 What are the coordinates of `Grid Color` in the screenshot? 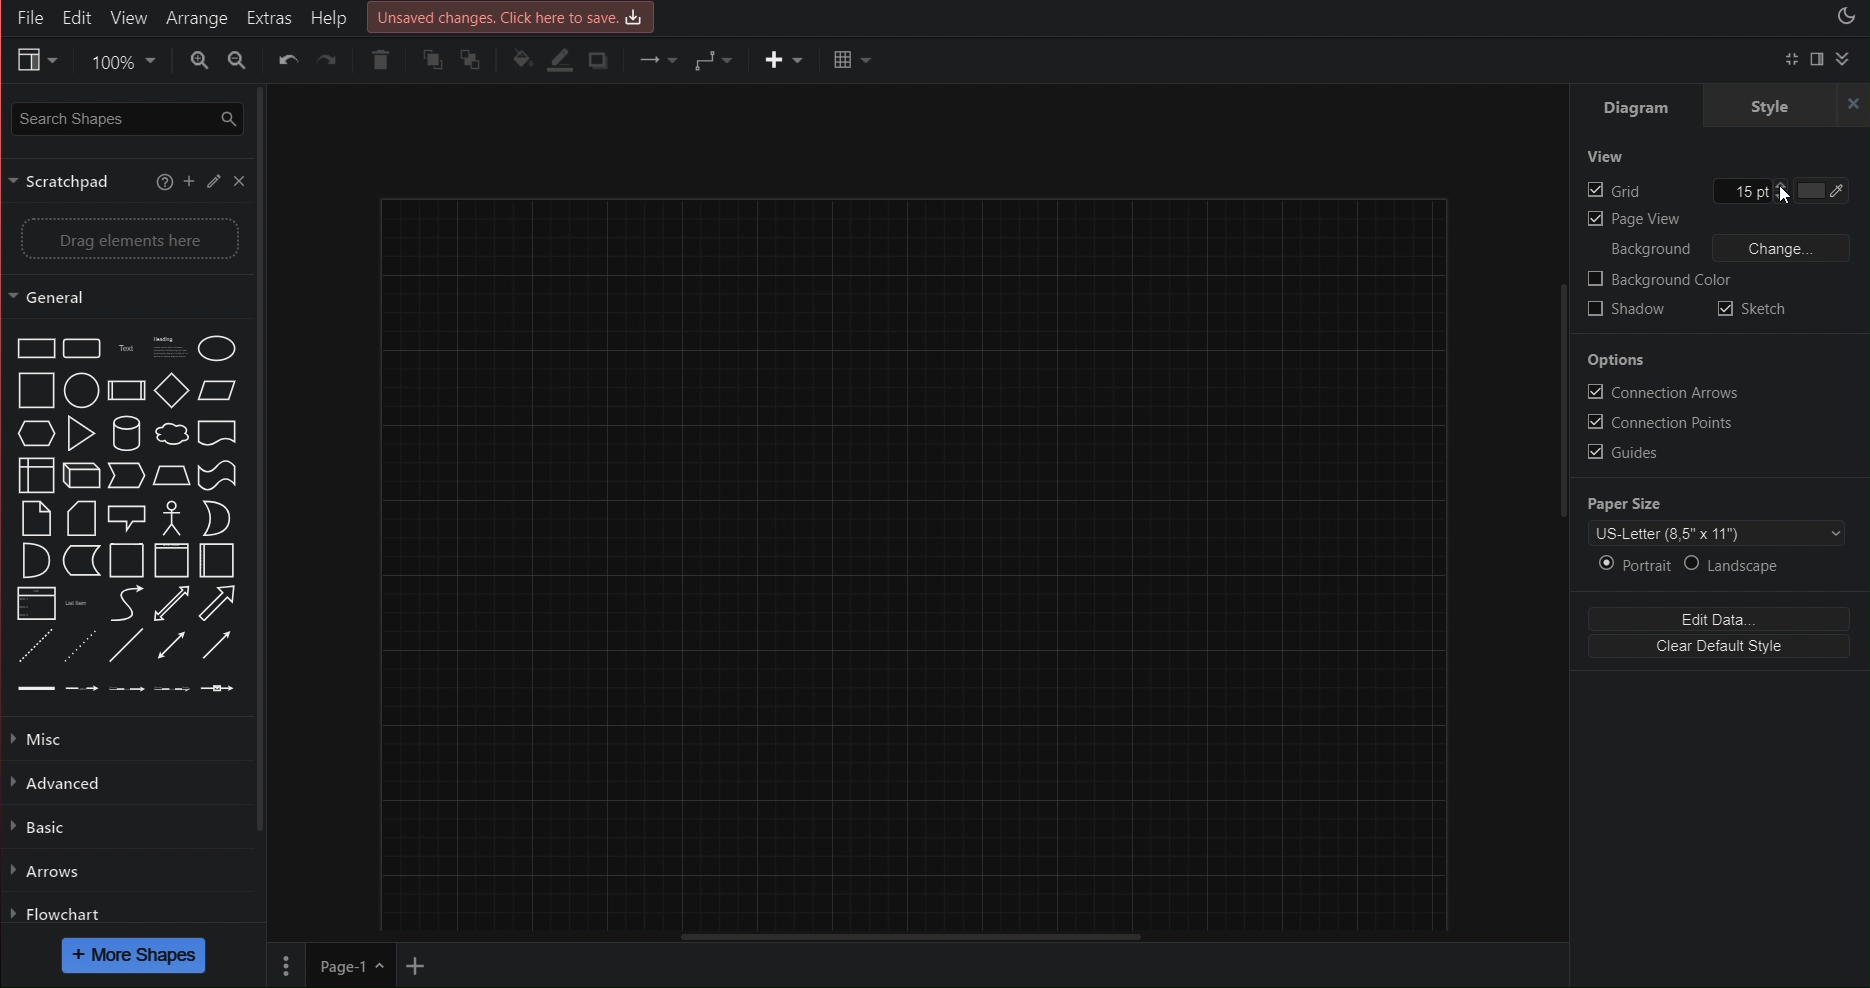 It's located at (1830, 192).